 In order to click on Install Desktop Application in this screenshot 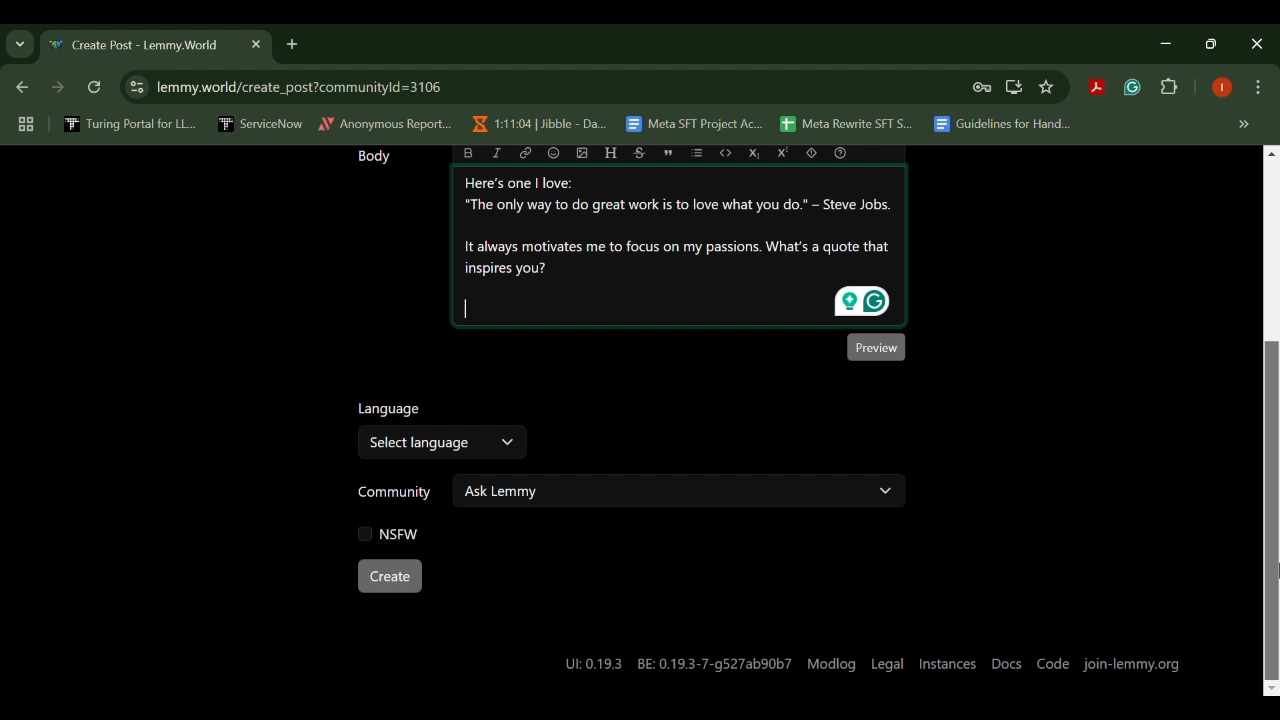, I will do `click(1013, 87)`.